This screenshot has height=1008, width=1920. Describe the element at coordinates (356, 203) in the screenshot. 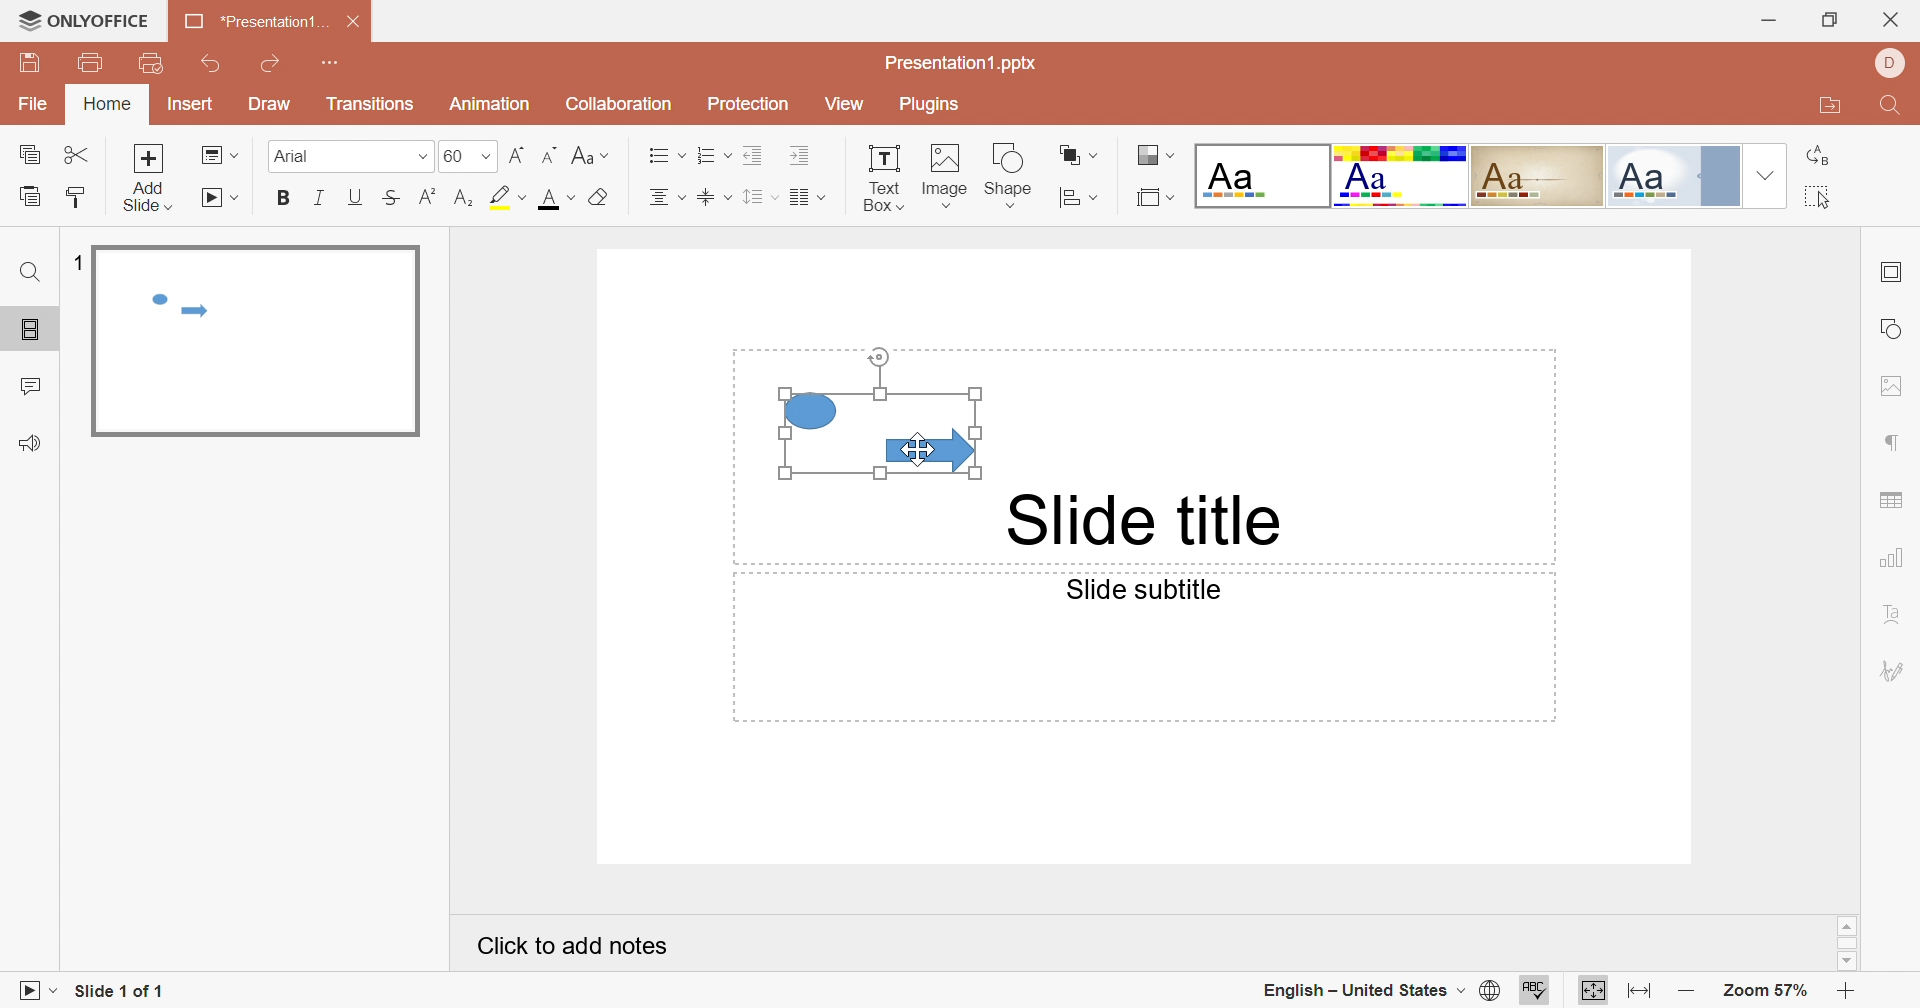

I see `Underline` at that location.